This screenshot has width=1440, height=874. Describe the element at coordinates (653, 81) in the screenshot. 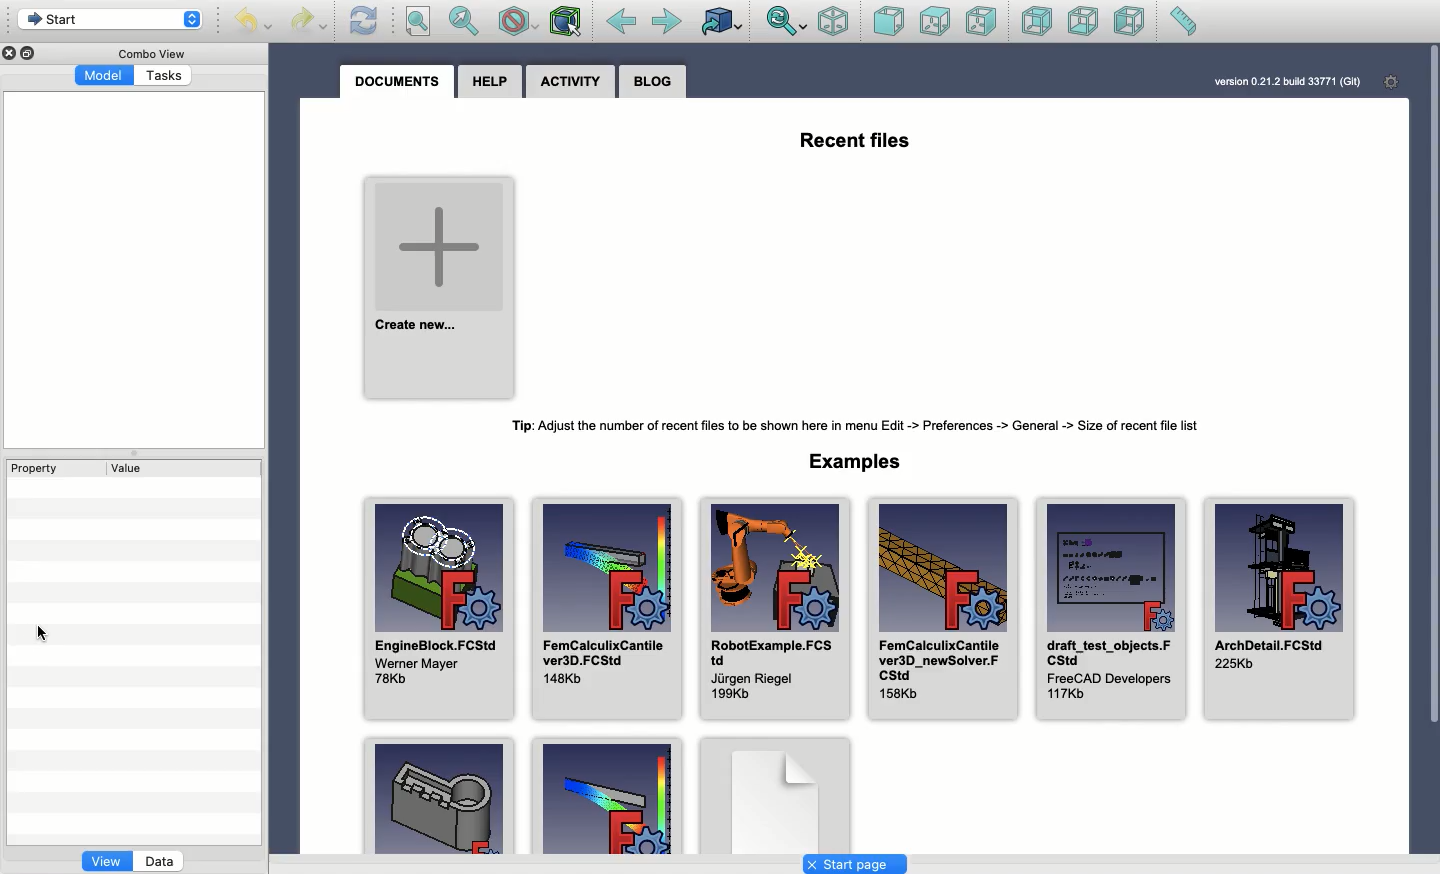

I see `Blog` at that location.